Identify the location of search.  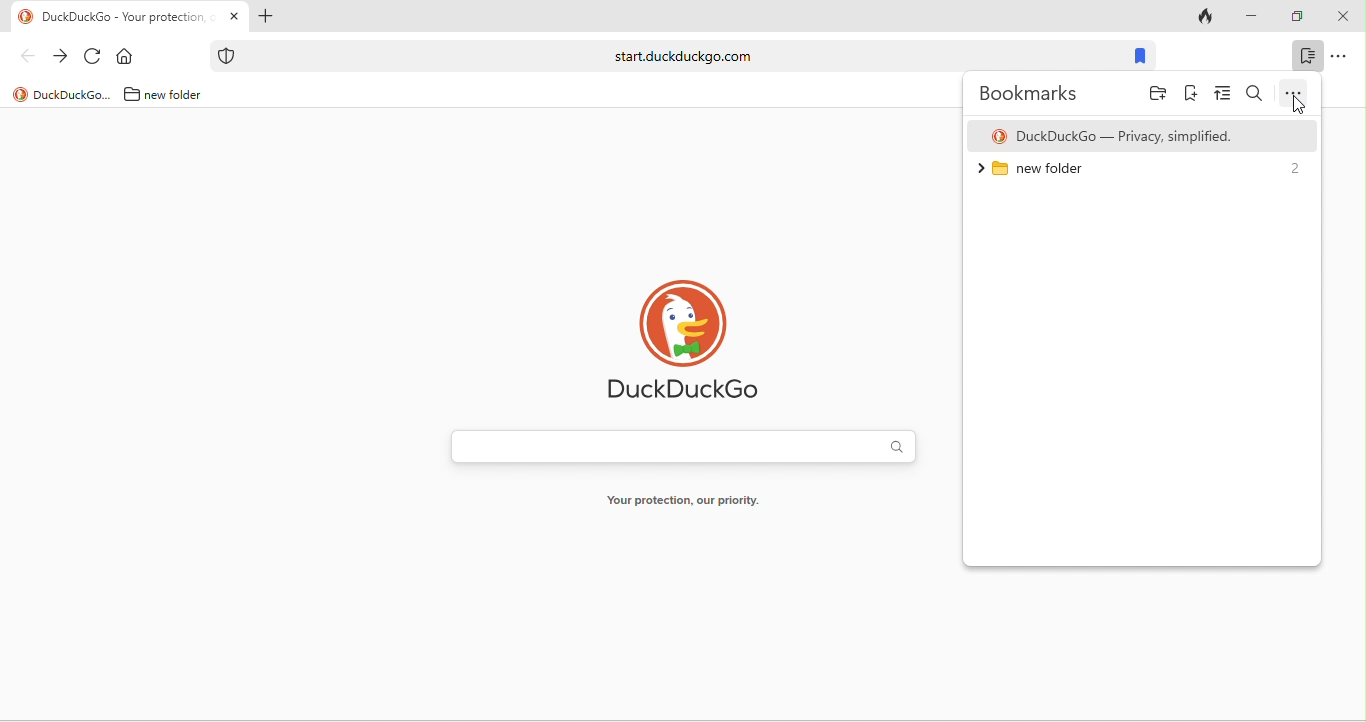
(1255, 94).